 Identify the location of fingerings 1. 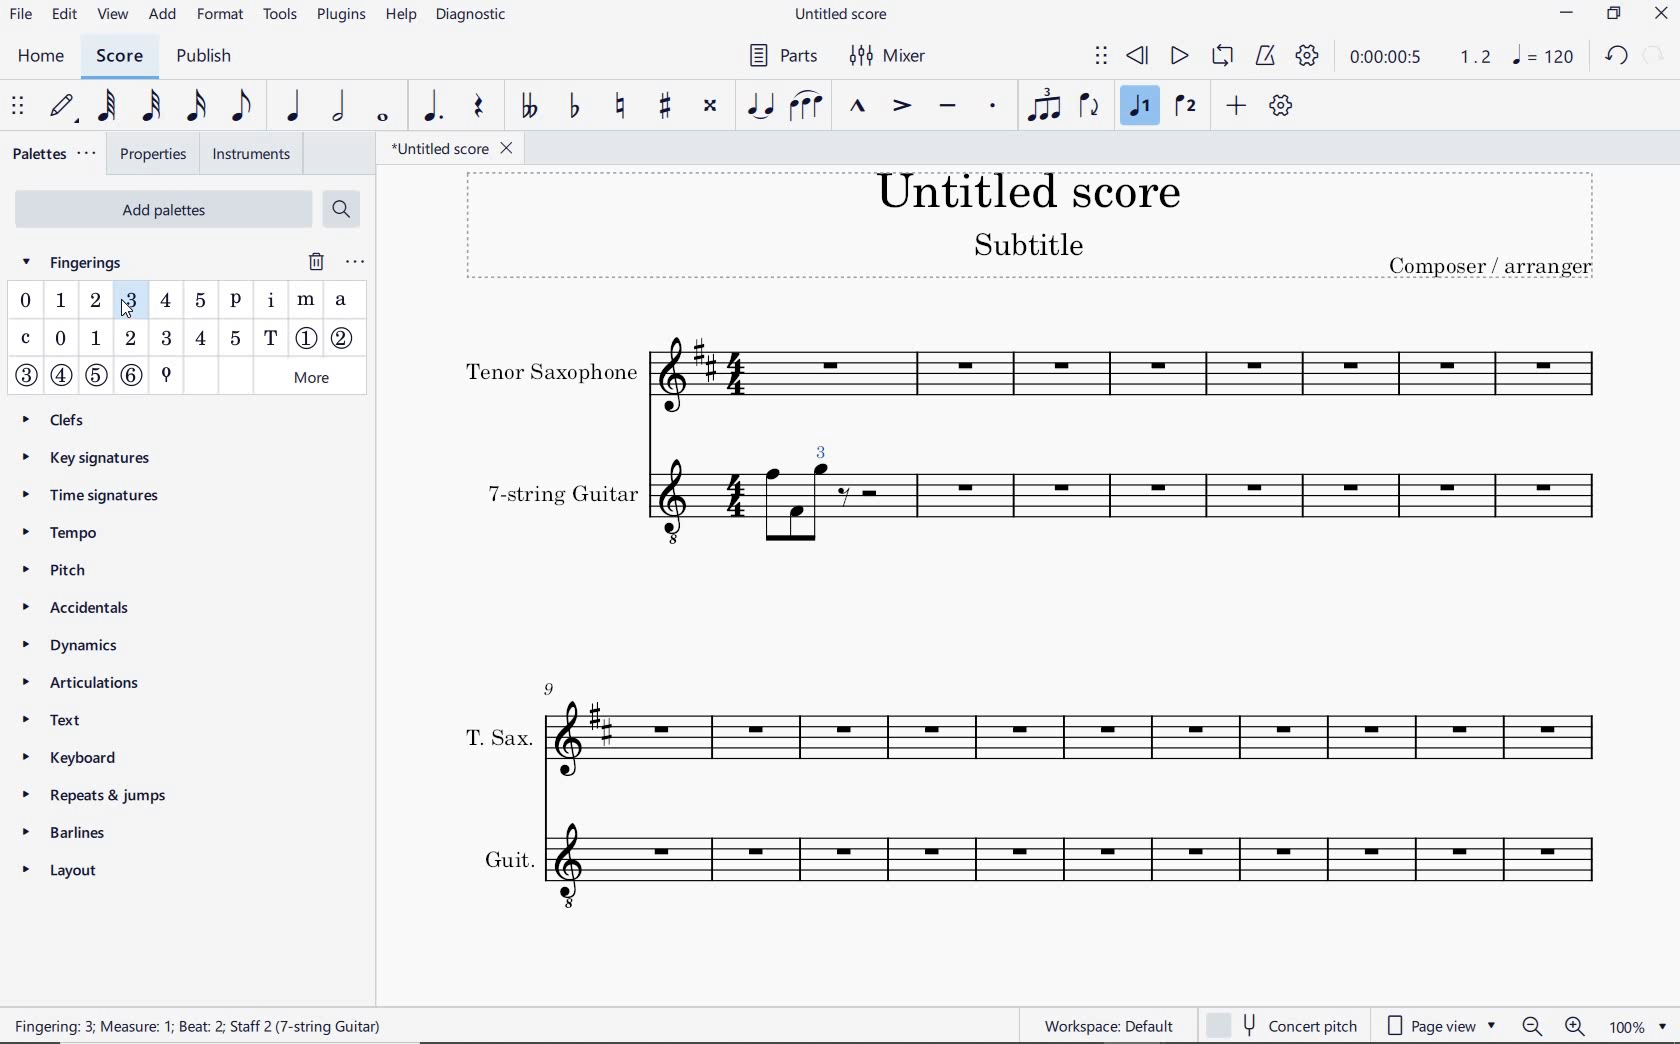
(59, 301).